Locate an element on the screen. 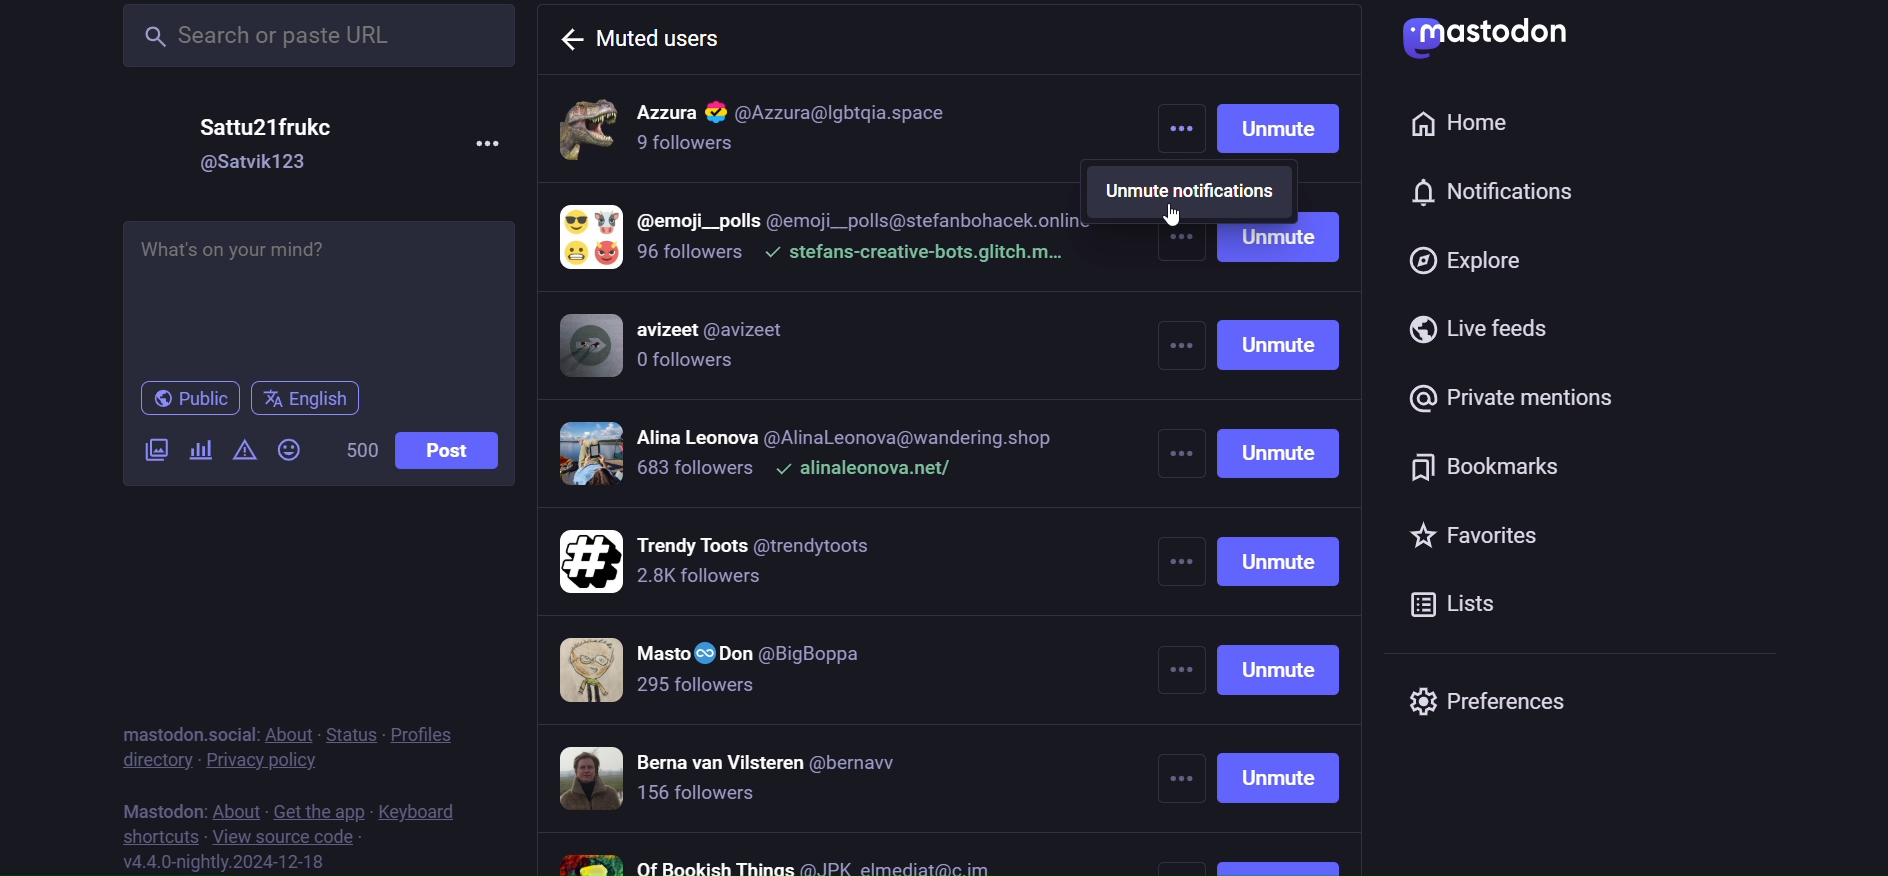 The image size is (1888, 876). poll is located at coordinates (198, 448).